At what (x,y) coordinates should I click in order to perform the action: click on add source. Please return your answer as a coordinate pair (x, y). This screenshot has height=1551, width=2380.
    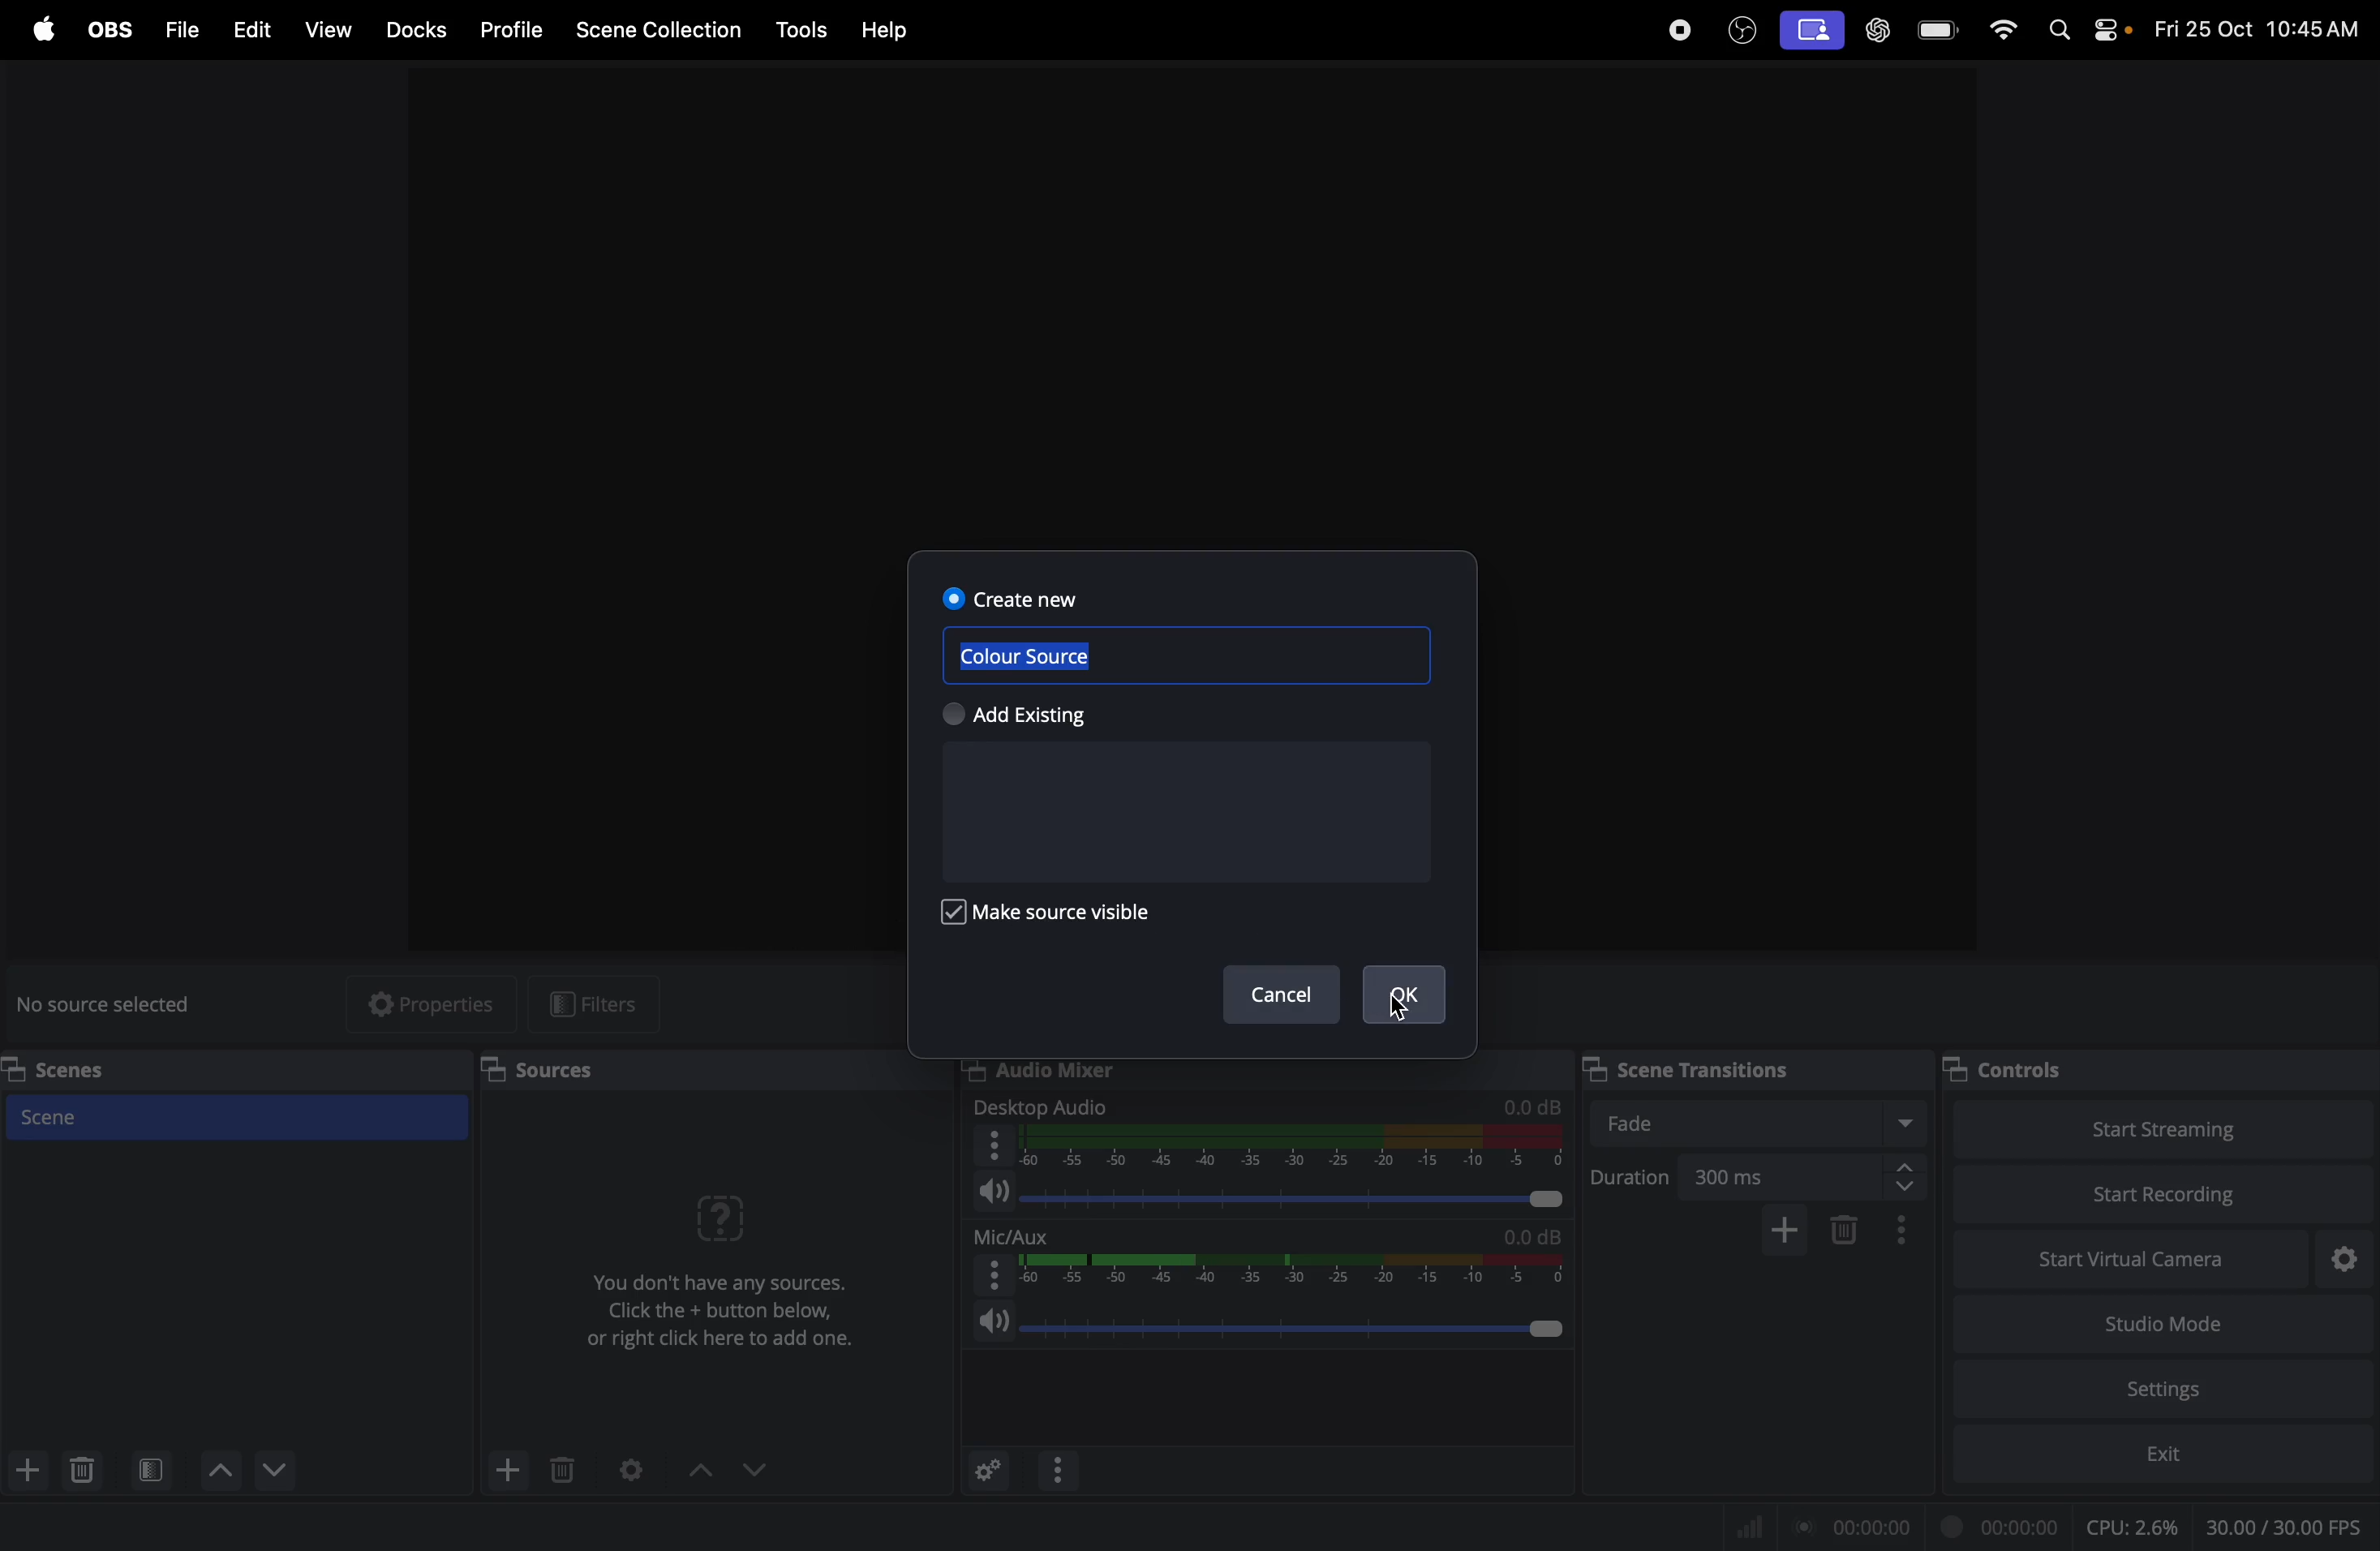
    Looking at the image, I should click on (505, 1472).